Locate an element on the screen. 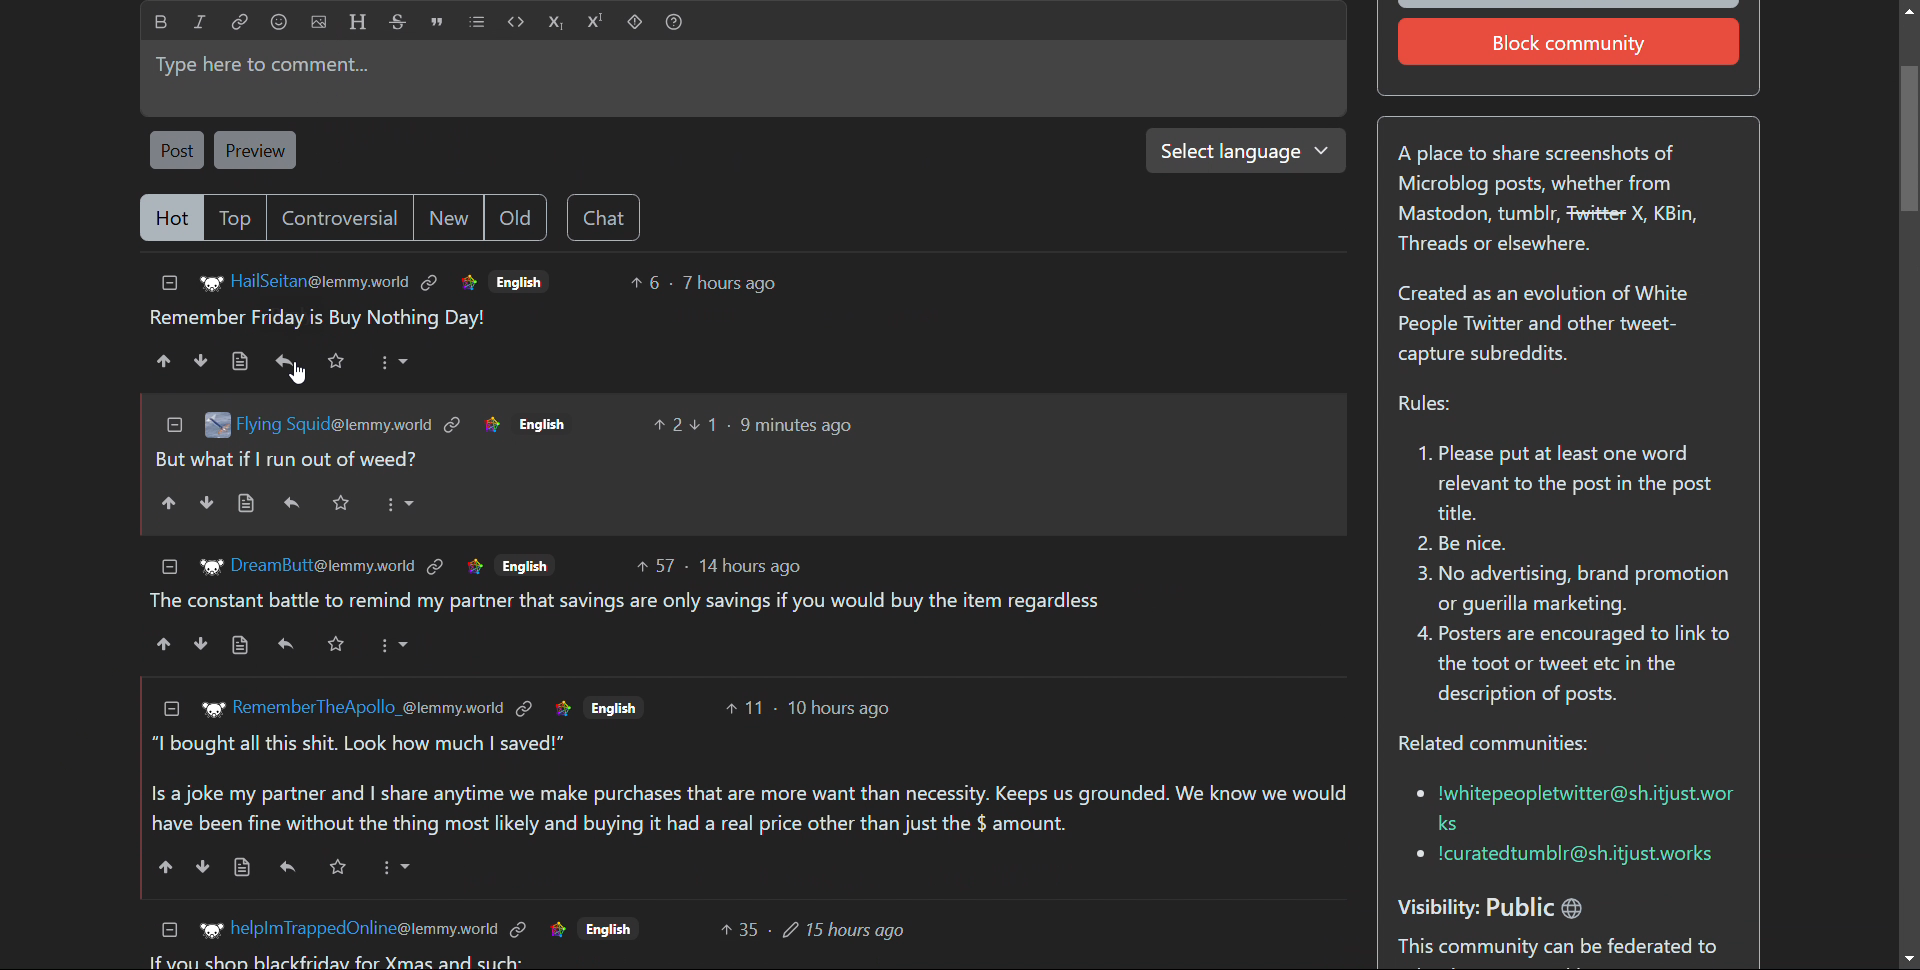  bold is located at coordinates (162, 22).